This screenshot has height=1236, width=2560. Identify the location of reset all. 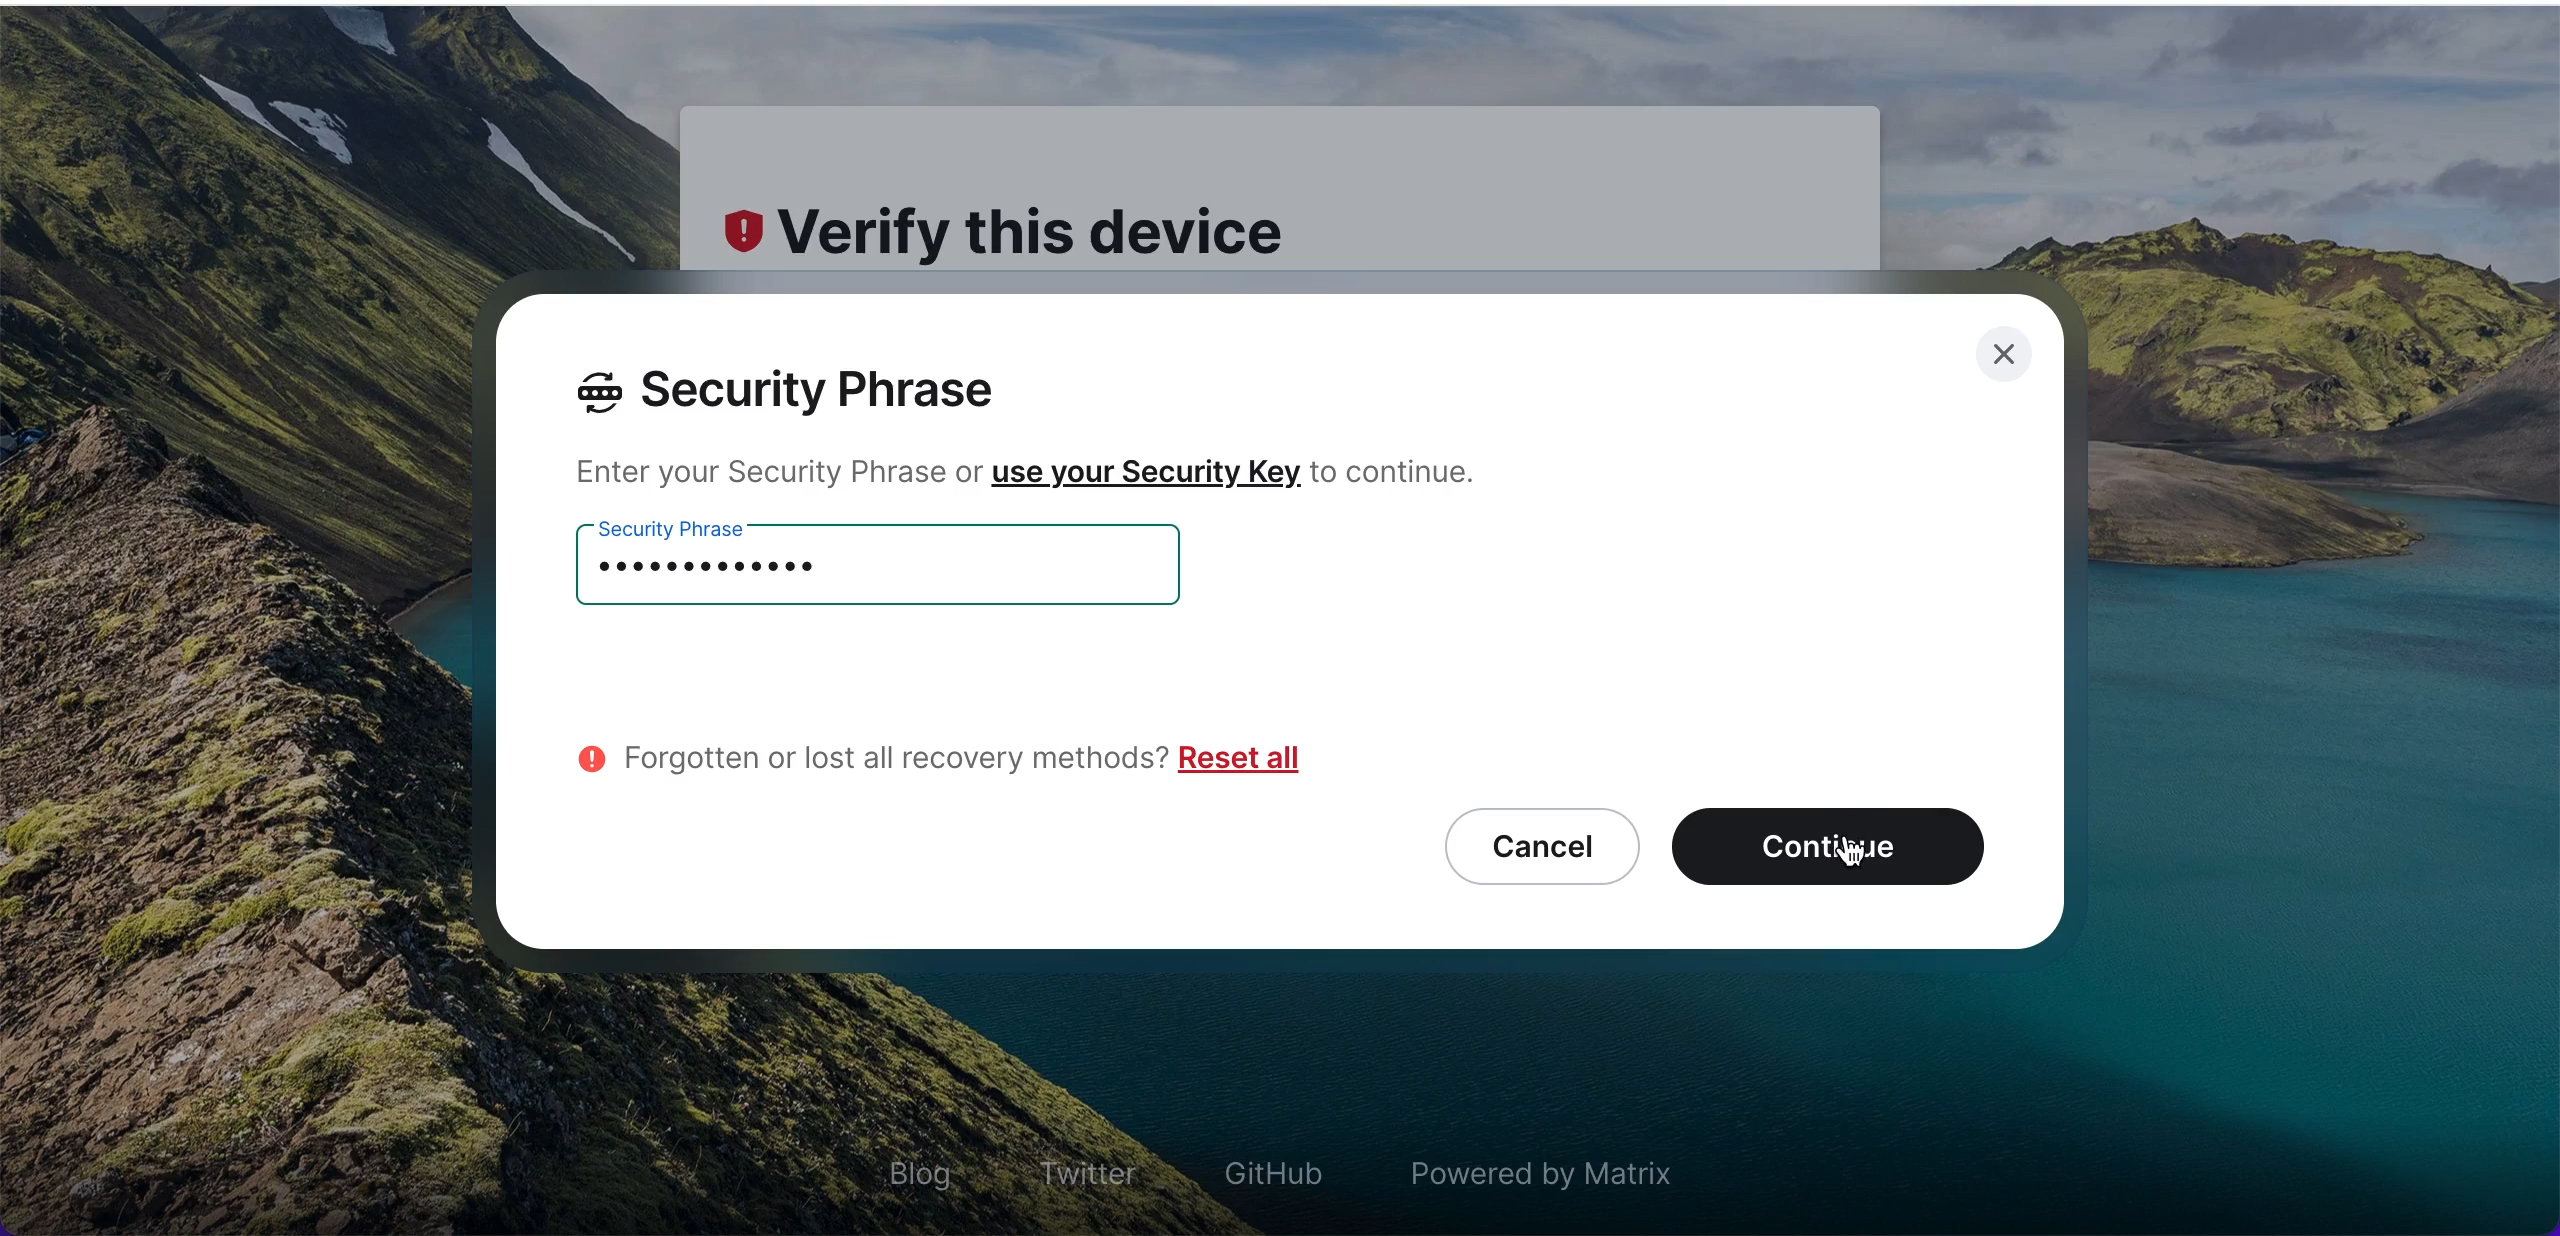
(1240, 755).